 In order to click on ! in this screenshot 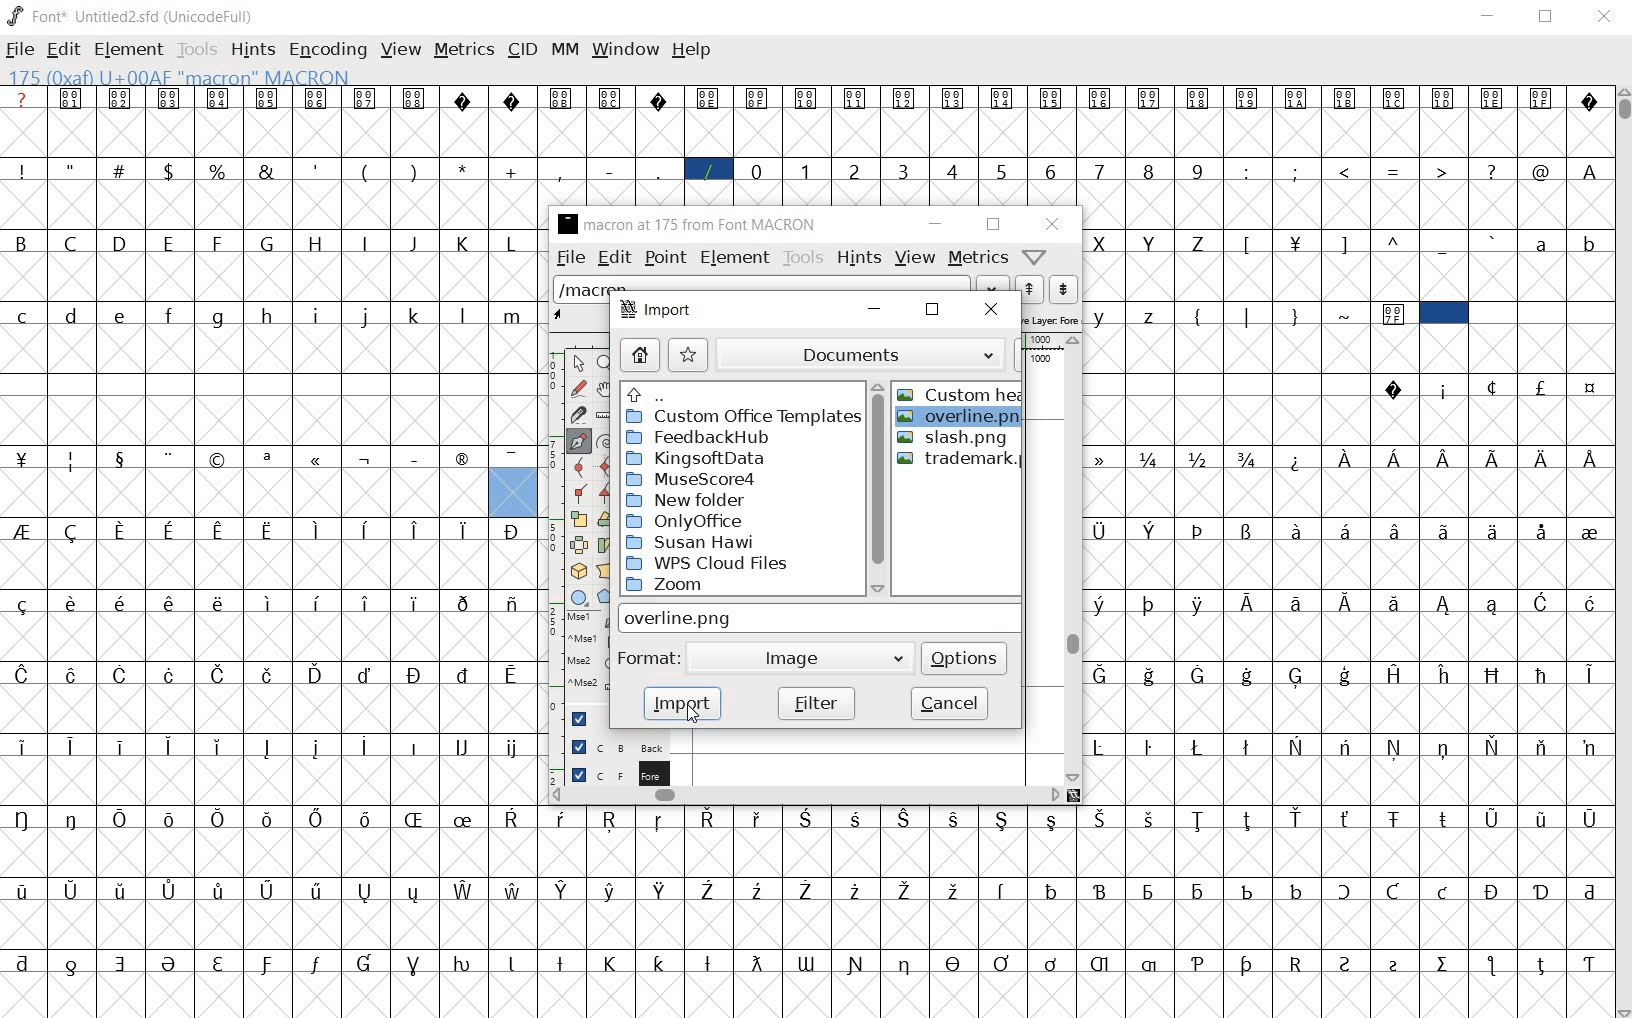, I will do `click(22, 170)`.